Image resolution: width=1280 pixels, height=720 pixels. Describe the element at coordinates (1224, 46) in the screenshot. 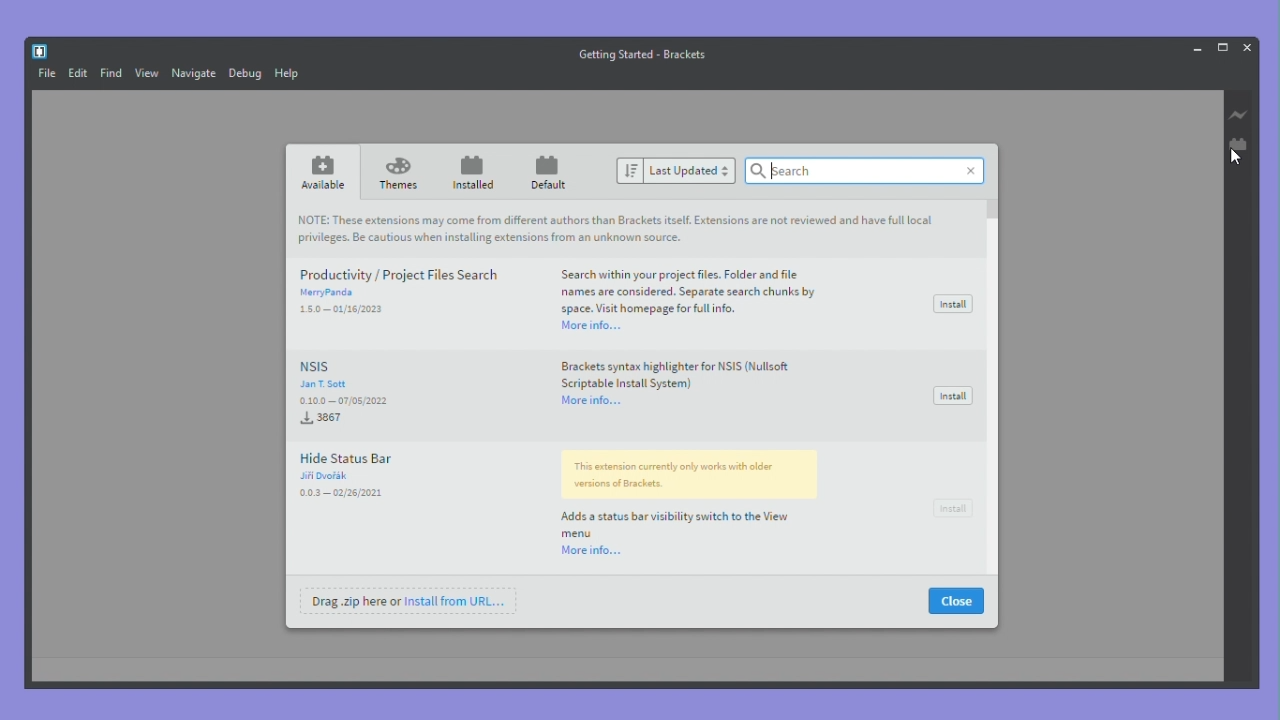

I see `Maximize` at that location.